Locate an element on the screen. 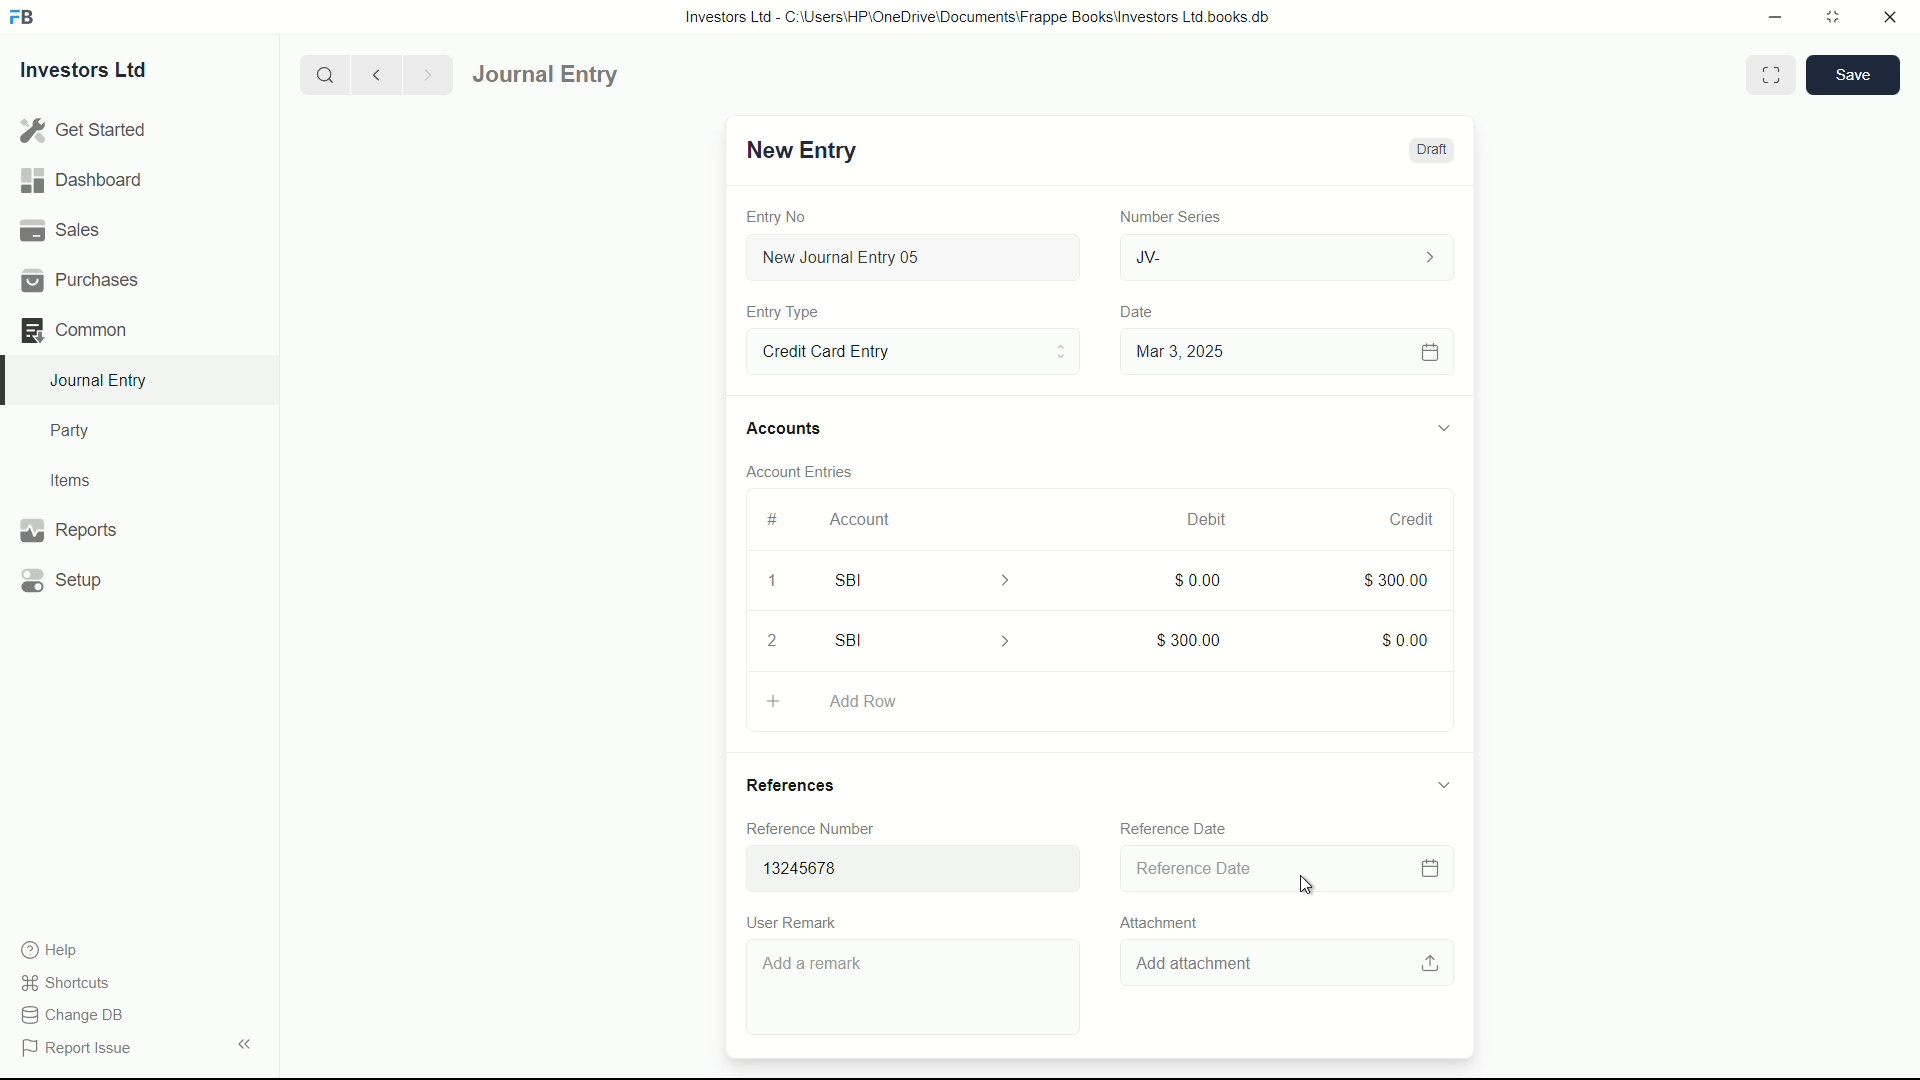 Image resolution: width=1920 pixels, height=1080 pixels. SBI is located at coordinates (936, 579).